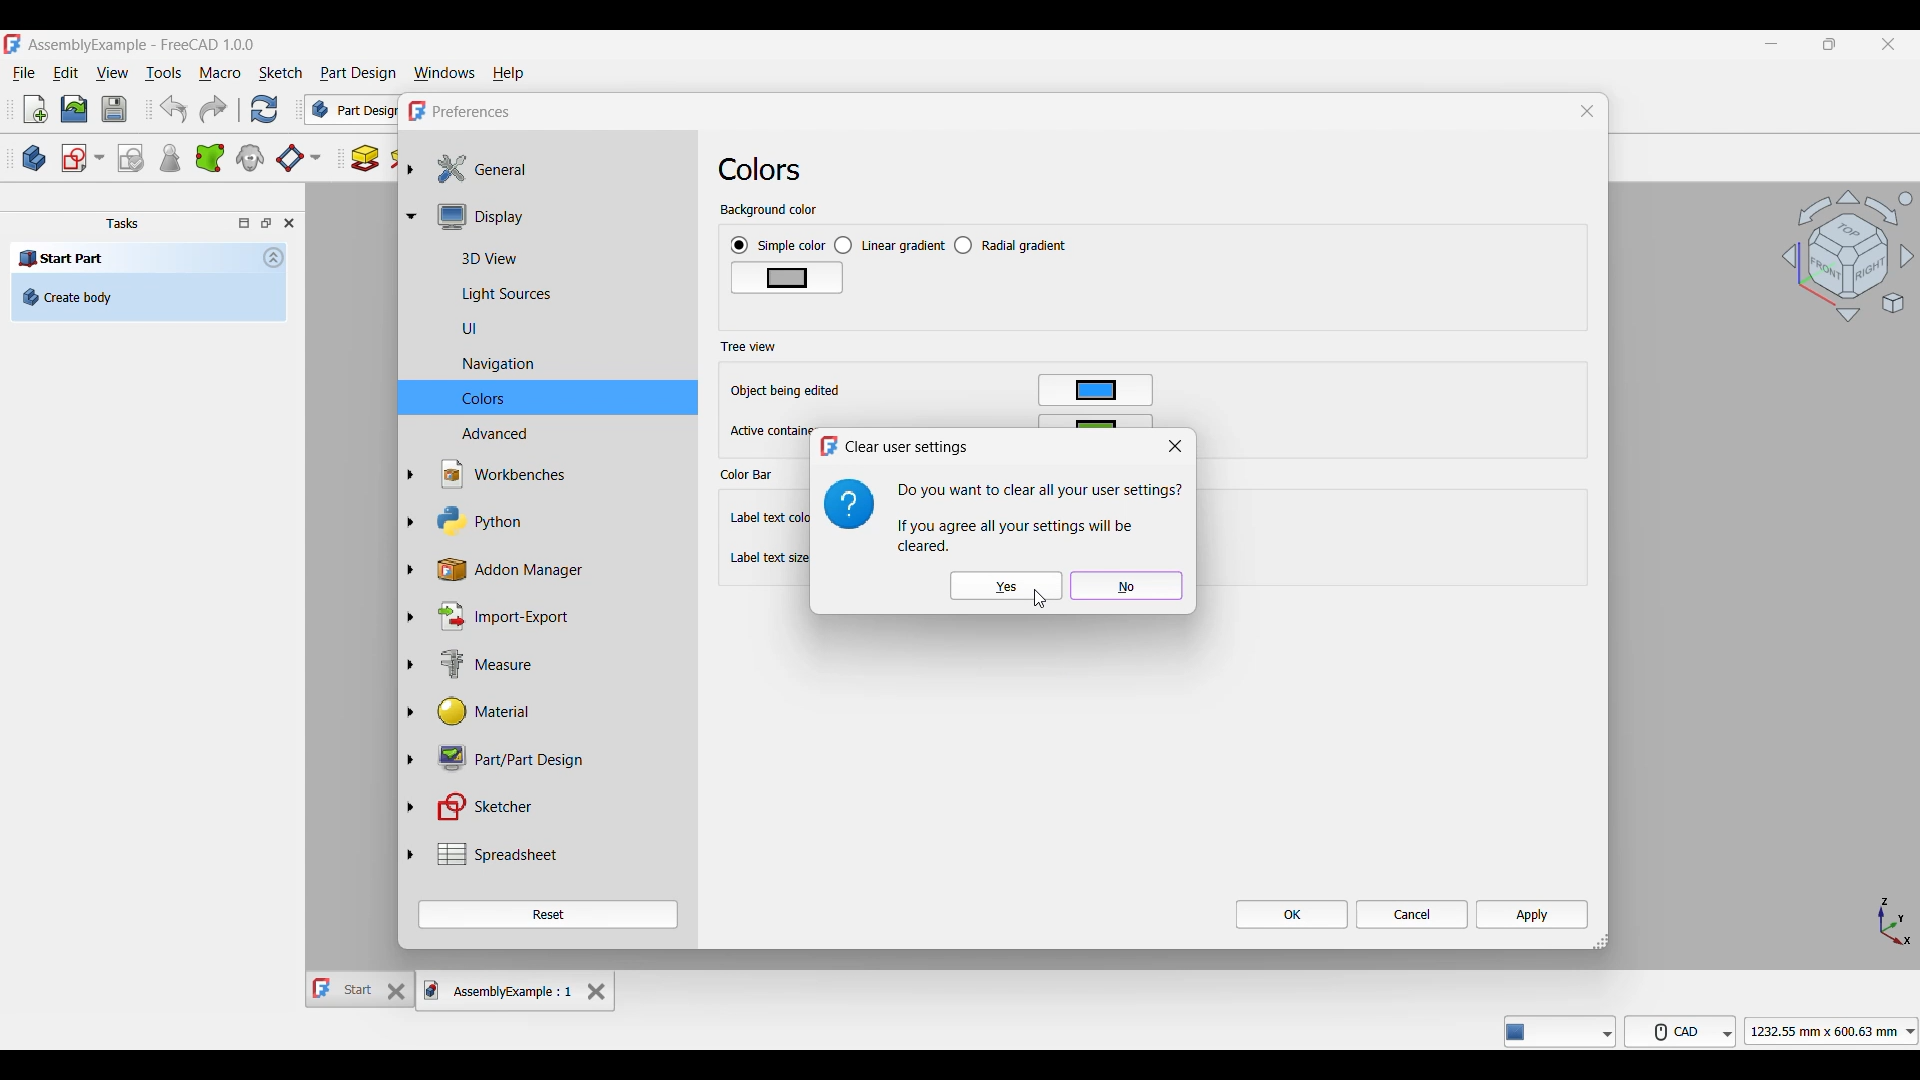  I want to click on Part/Part design, so click(500, 759).